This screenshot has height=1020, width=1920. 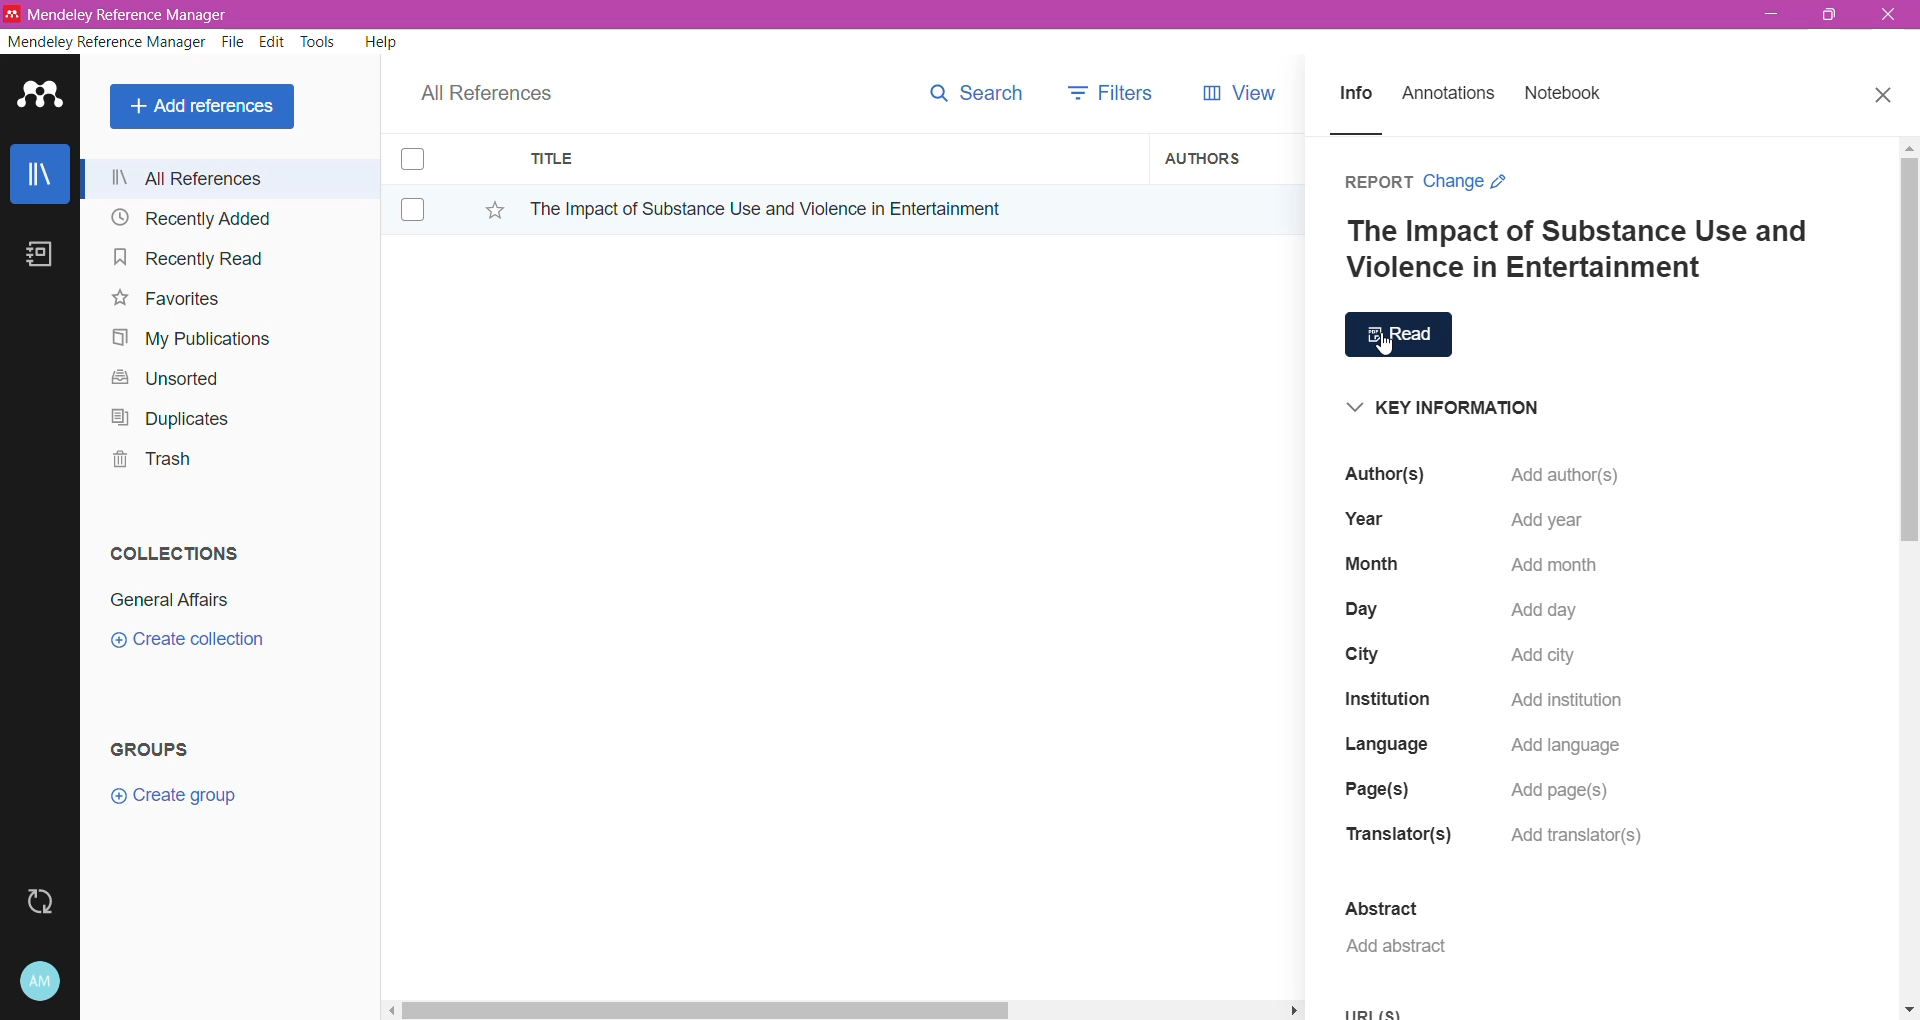 What do you see at coordinates (1229, 159) in the screenshot?
I see `Authors` at bounding box center [1229, 159].